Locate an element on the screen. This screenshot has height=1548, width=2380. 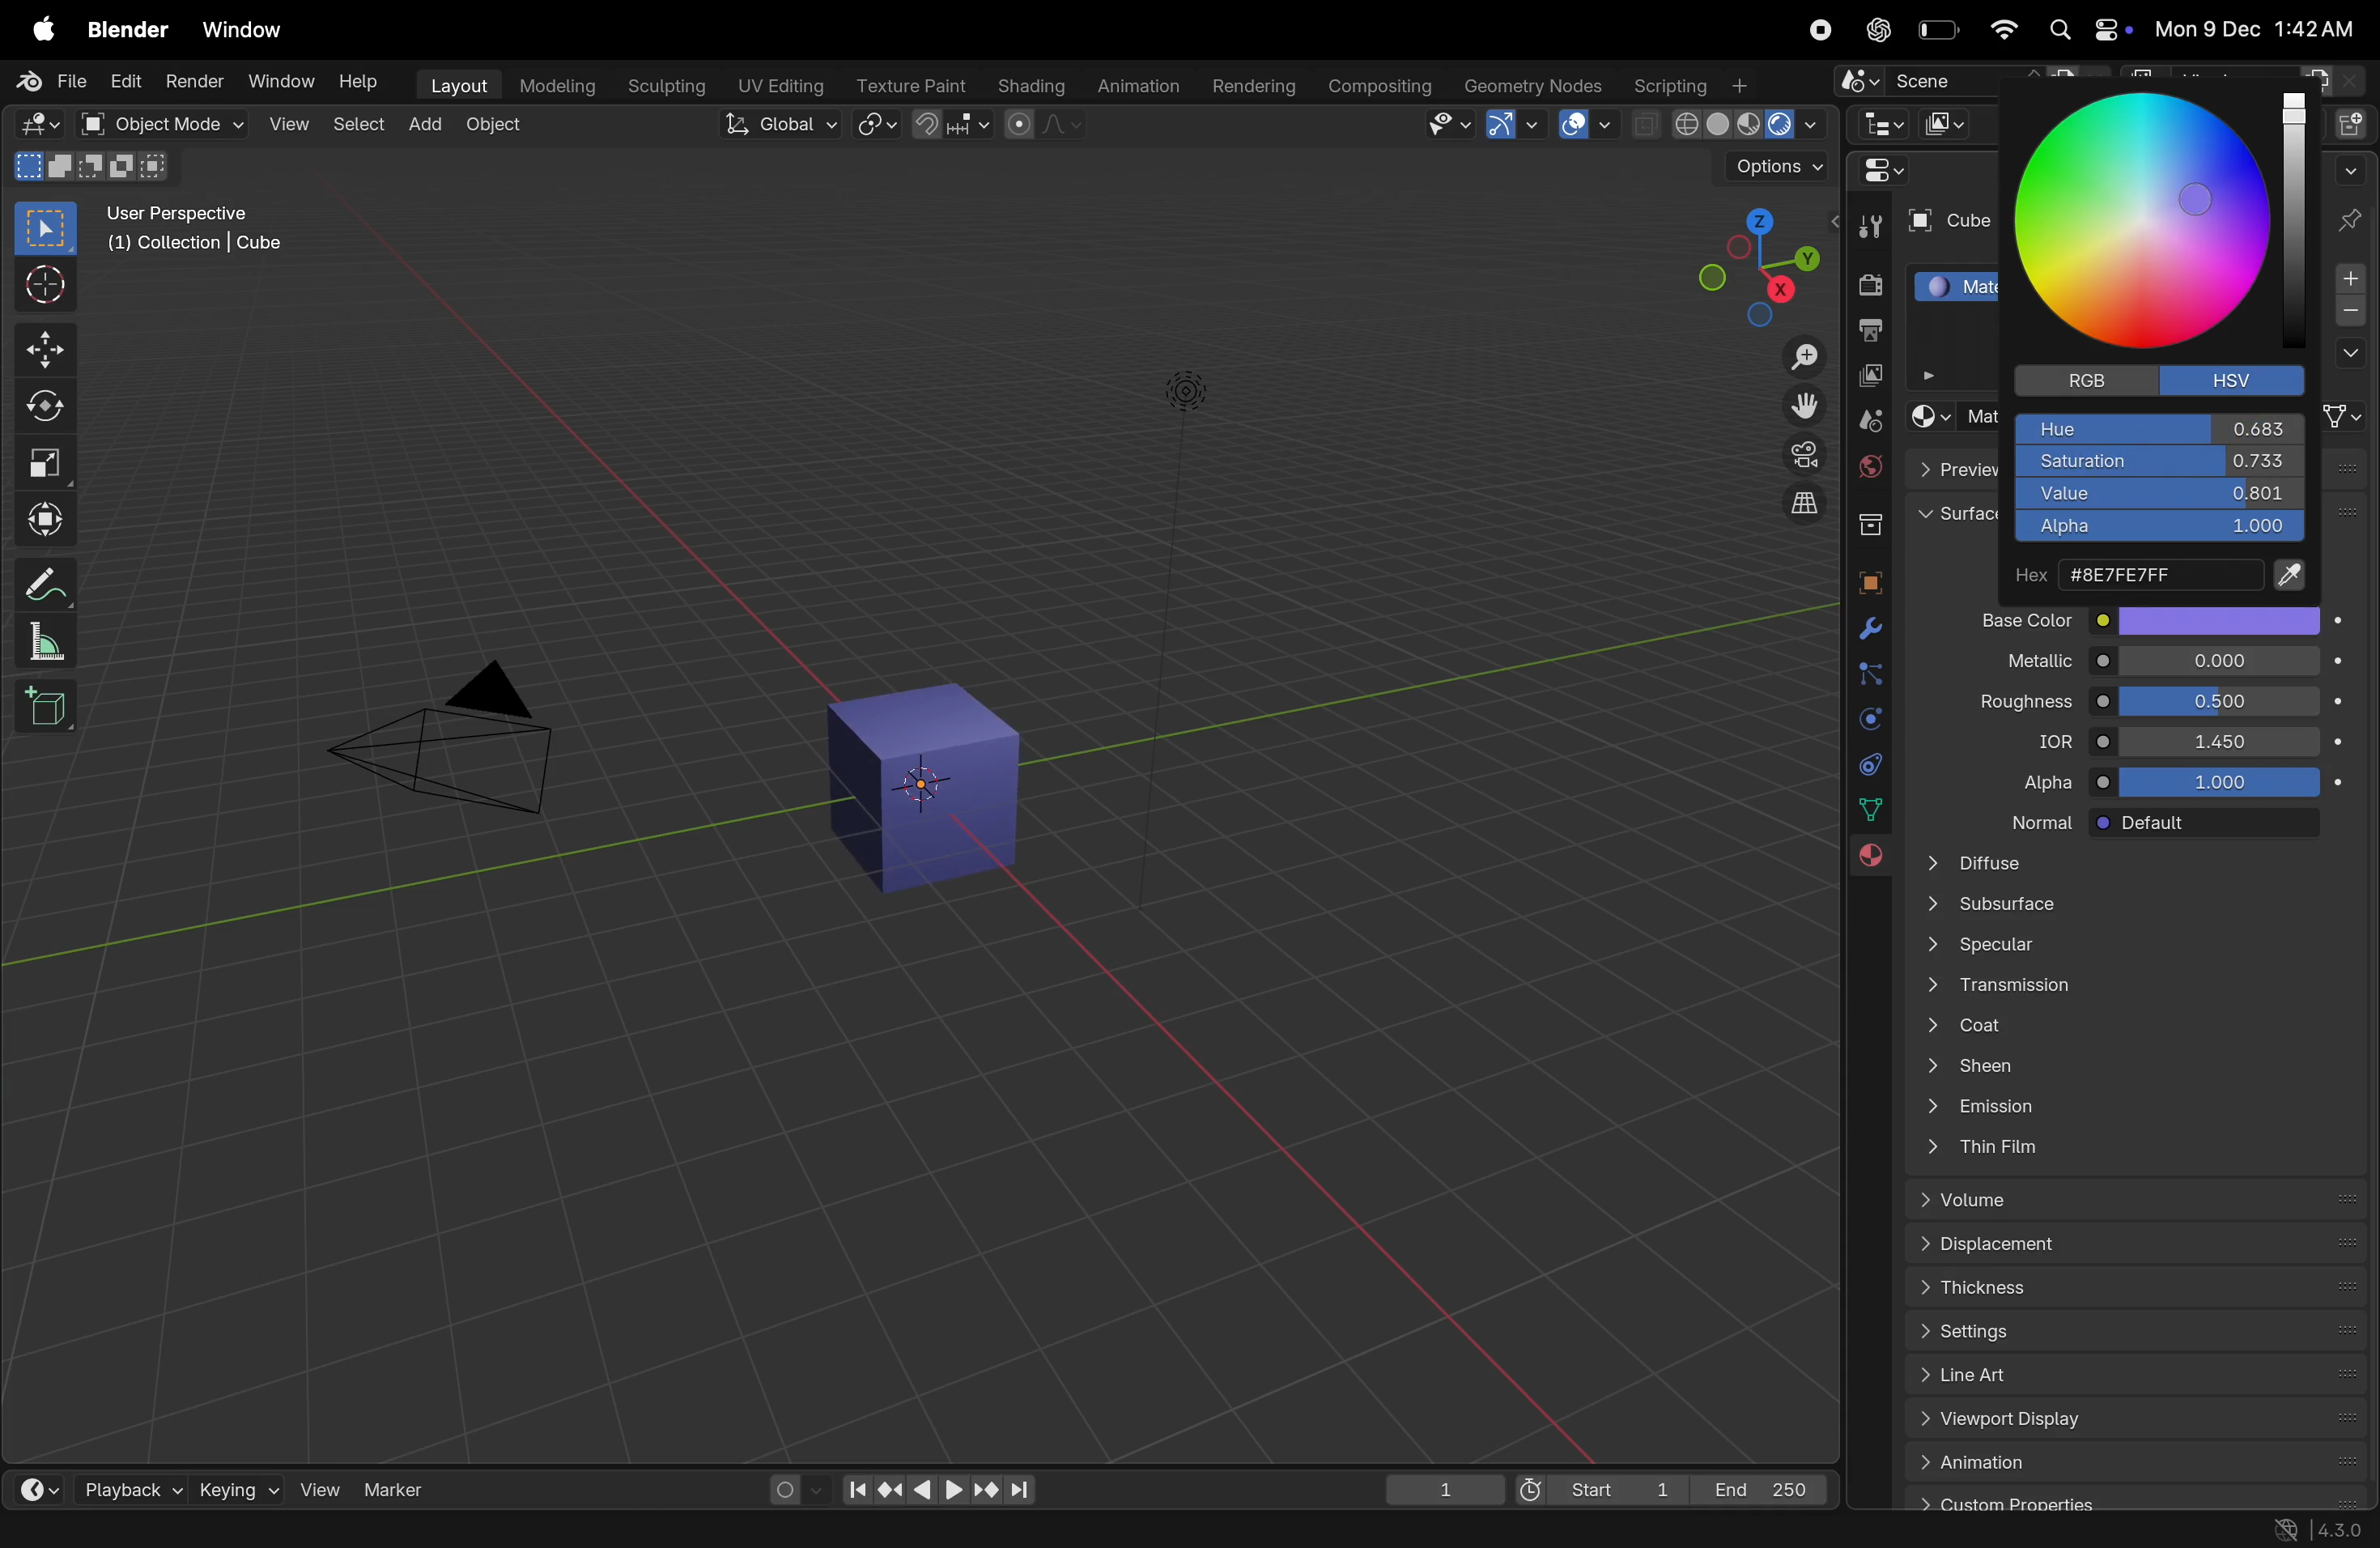
cursosr is located at coordinates (39, 287).